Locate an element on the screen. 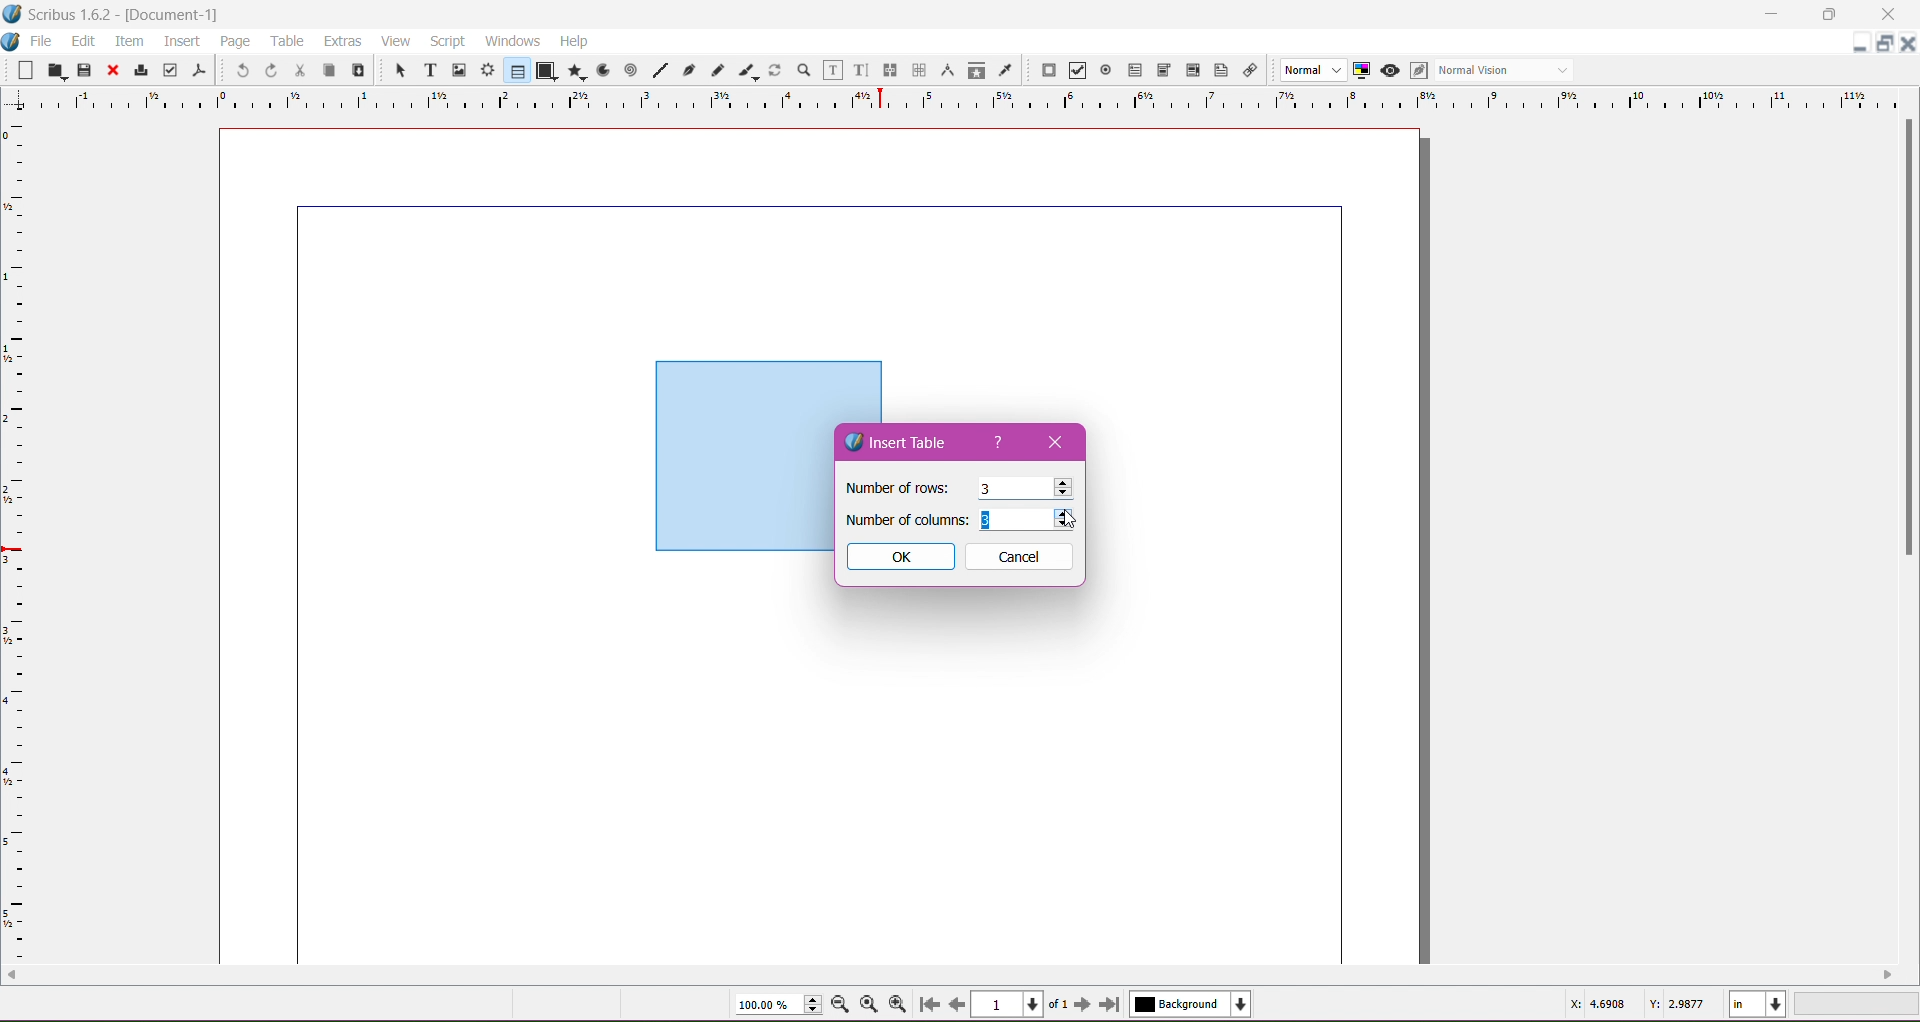 The image size is (1920, 1022). Polygon is located at coordinates (573, 70).